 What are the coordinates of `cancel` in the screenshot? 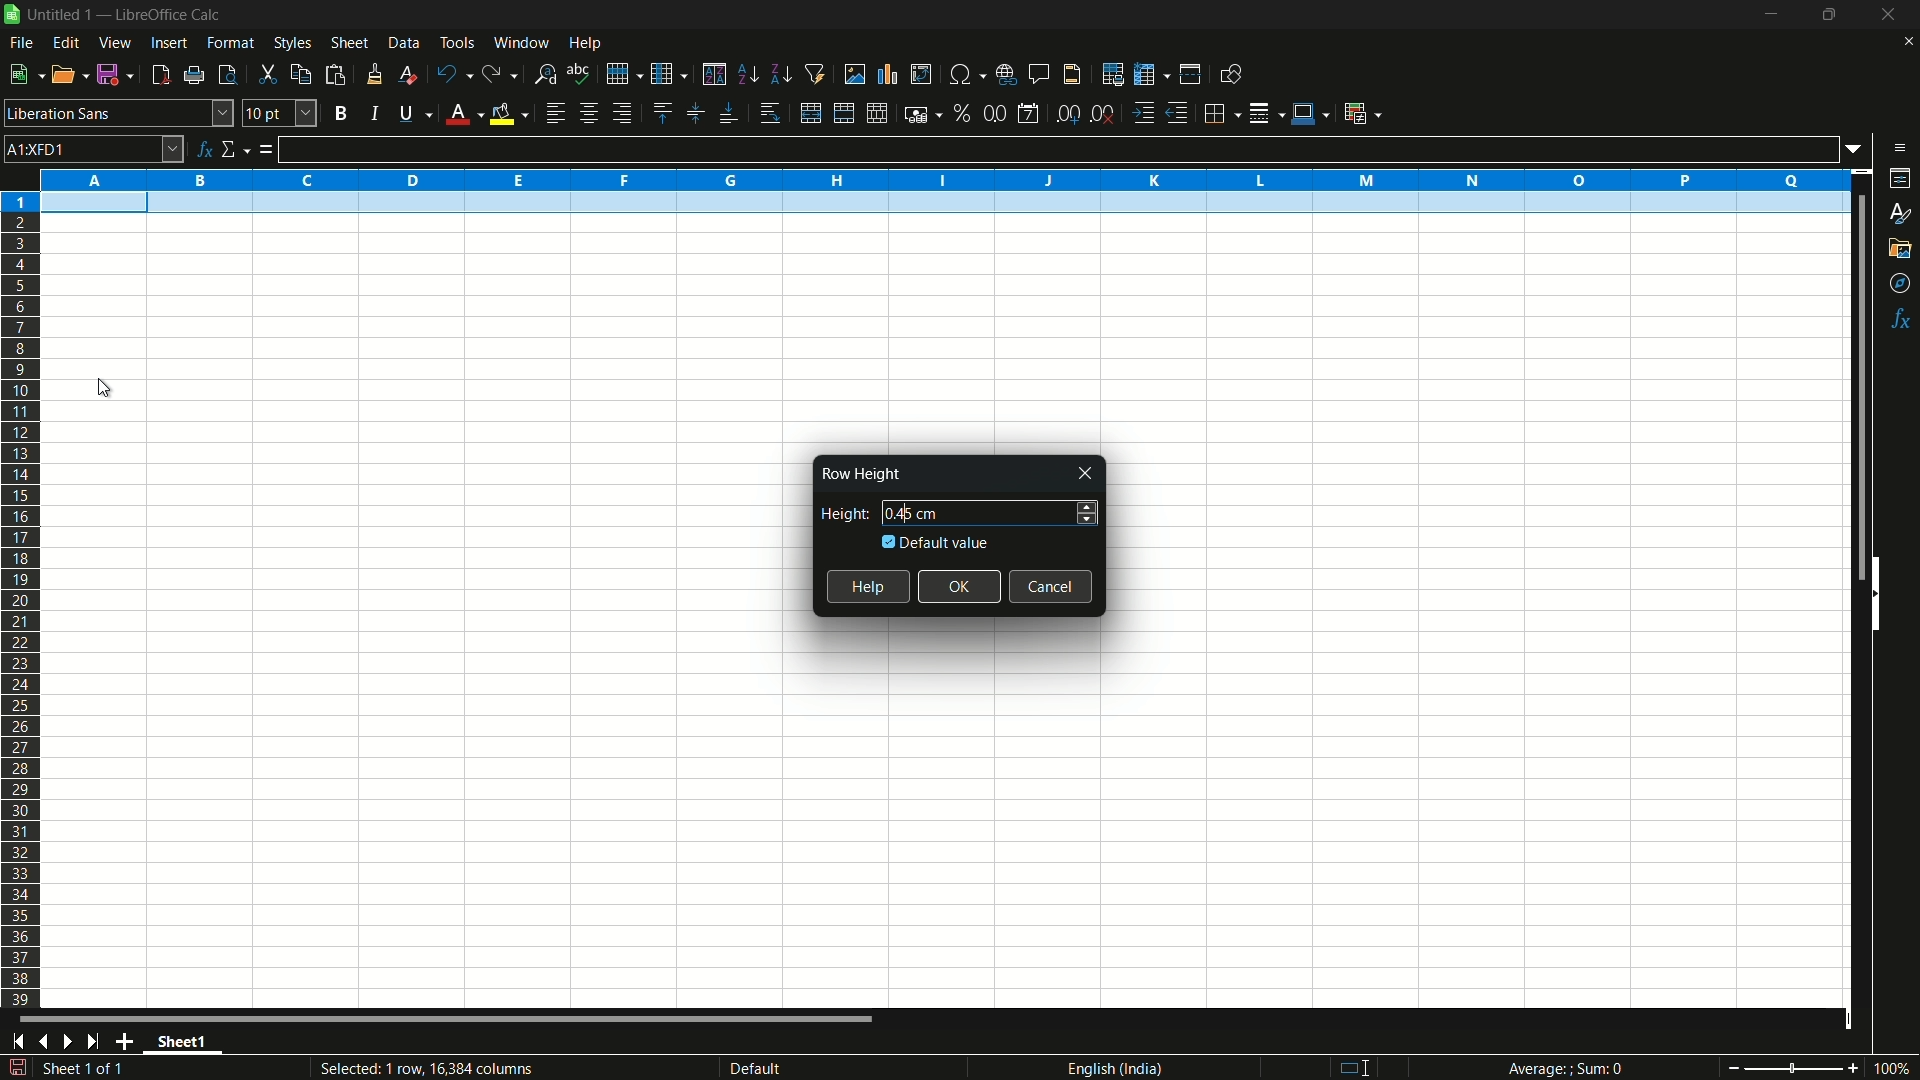 It's located at (1052, 586).